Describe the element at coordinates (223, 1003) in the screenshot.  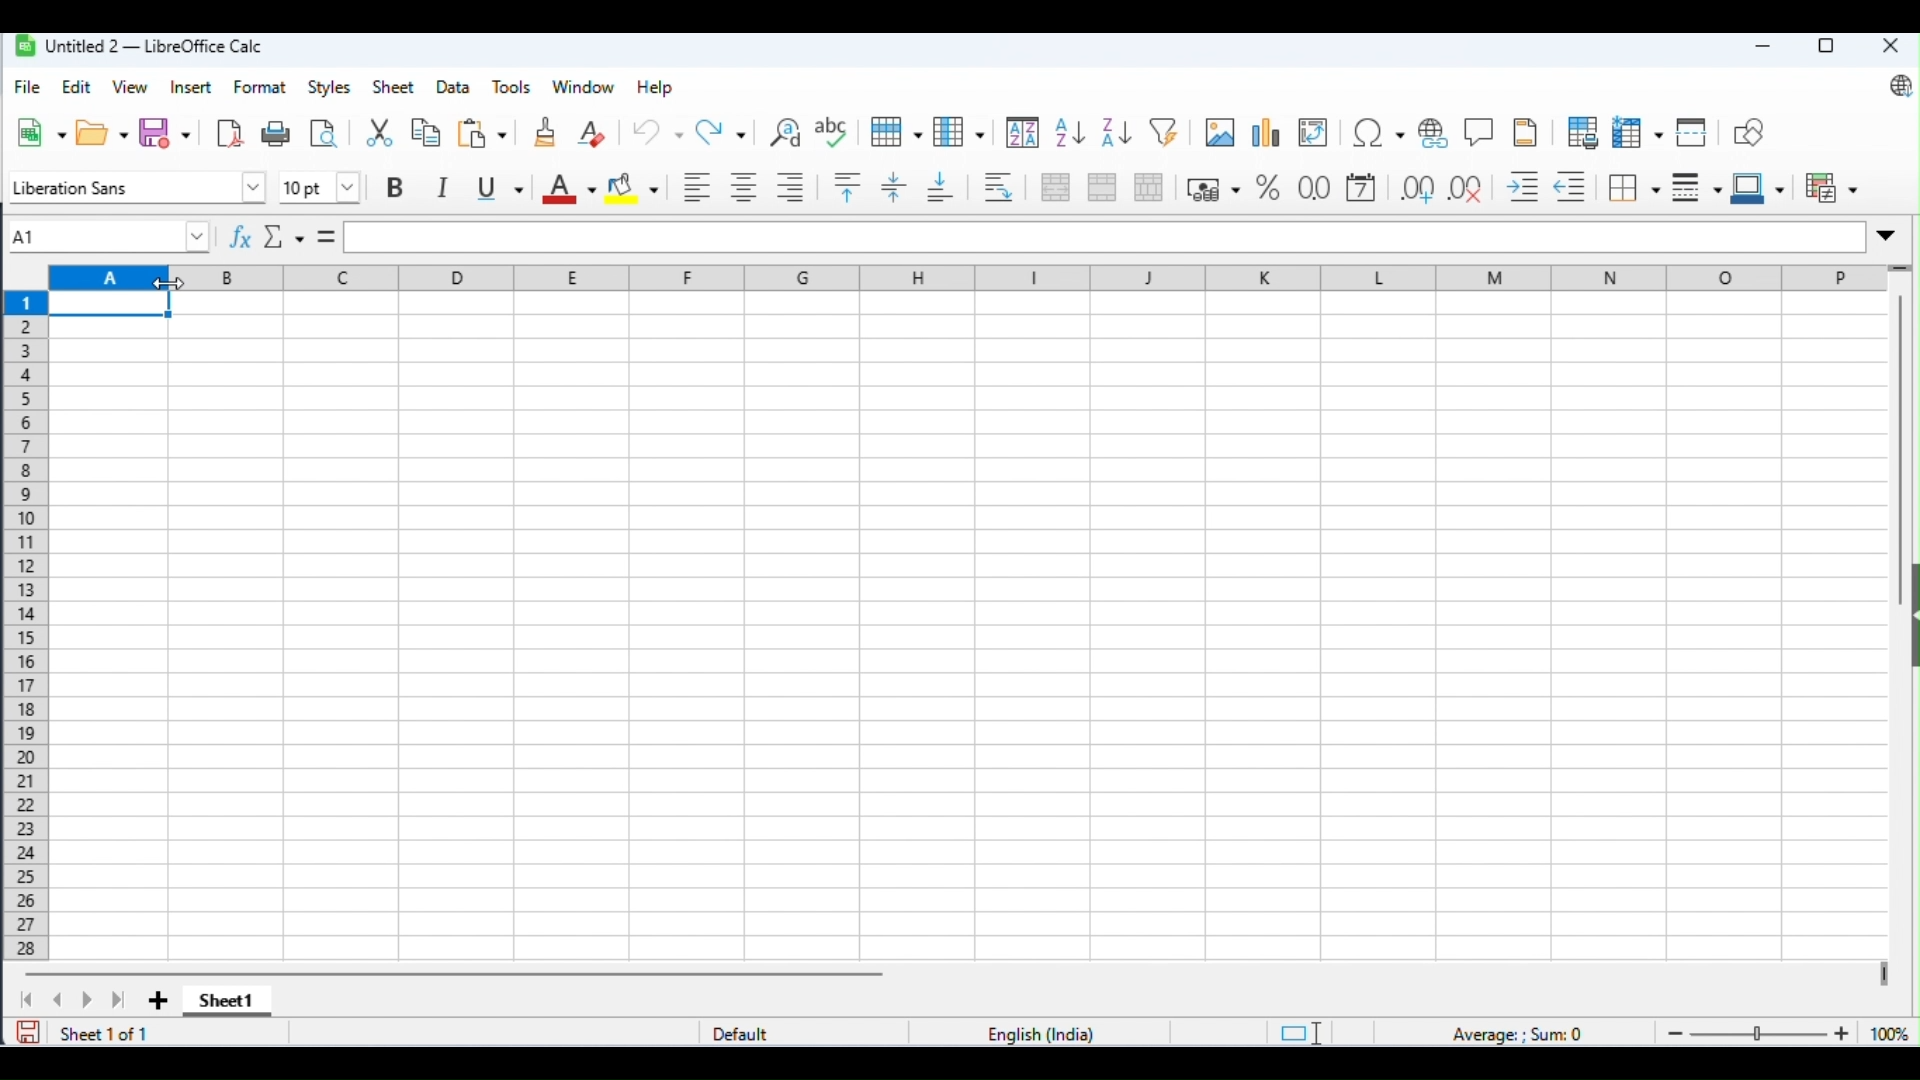
I see `sheet1` at that location.